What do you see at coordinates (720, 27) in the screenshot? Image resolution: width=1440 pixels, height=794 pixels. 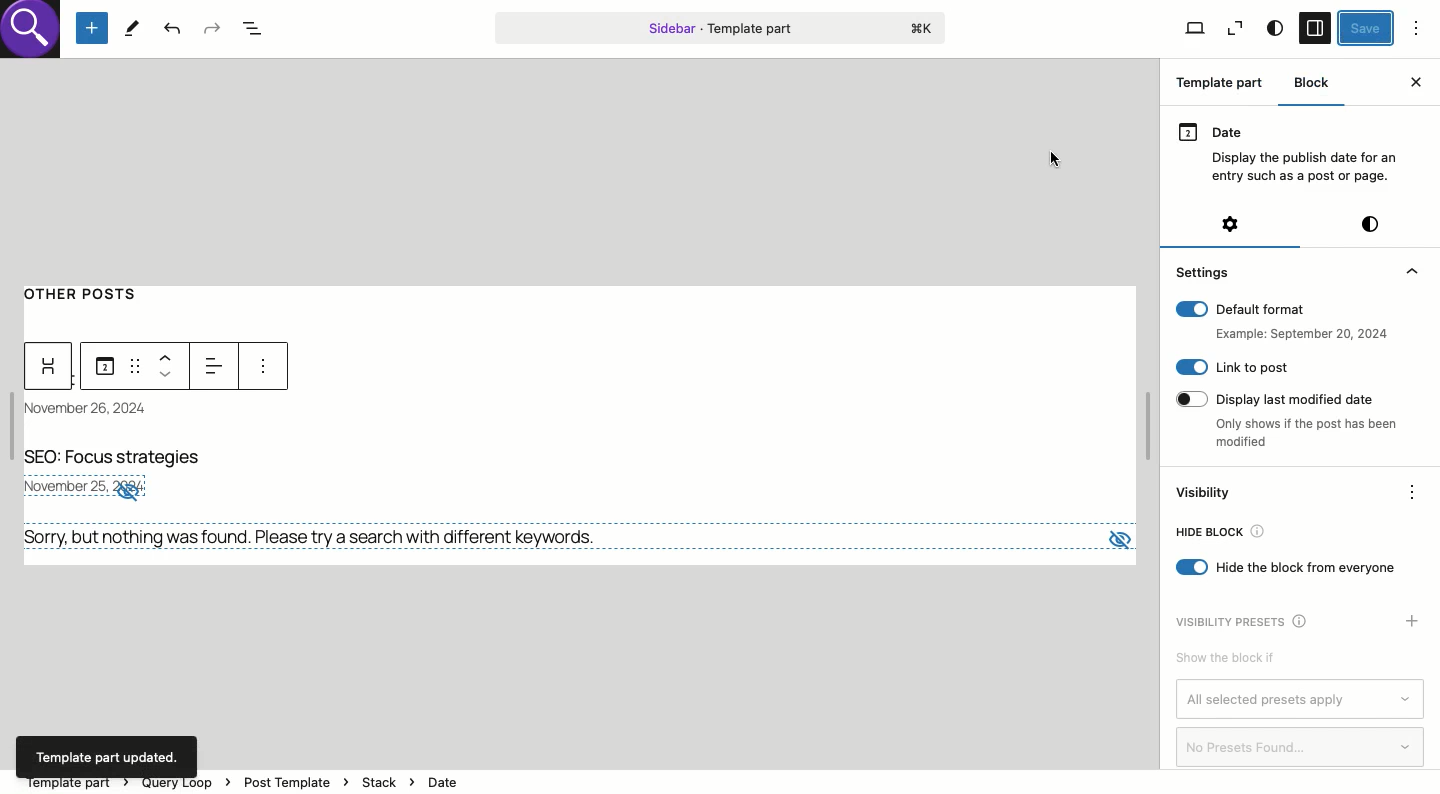 I see `Template part` at bounding box center [720, 27].